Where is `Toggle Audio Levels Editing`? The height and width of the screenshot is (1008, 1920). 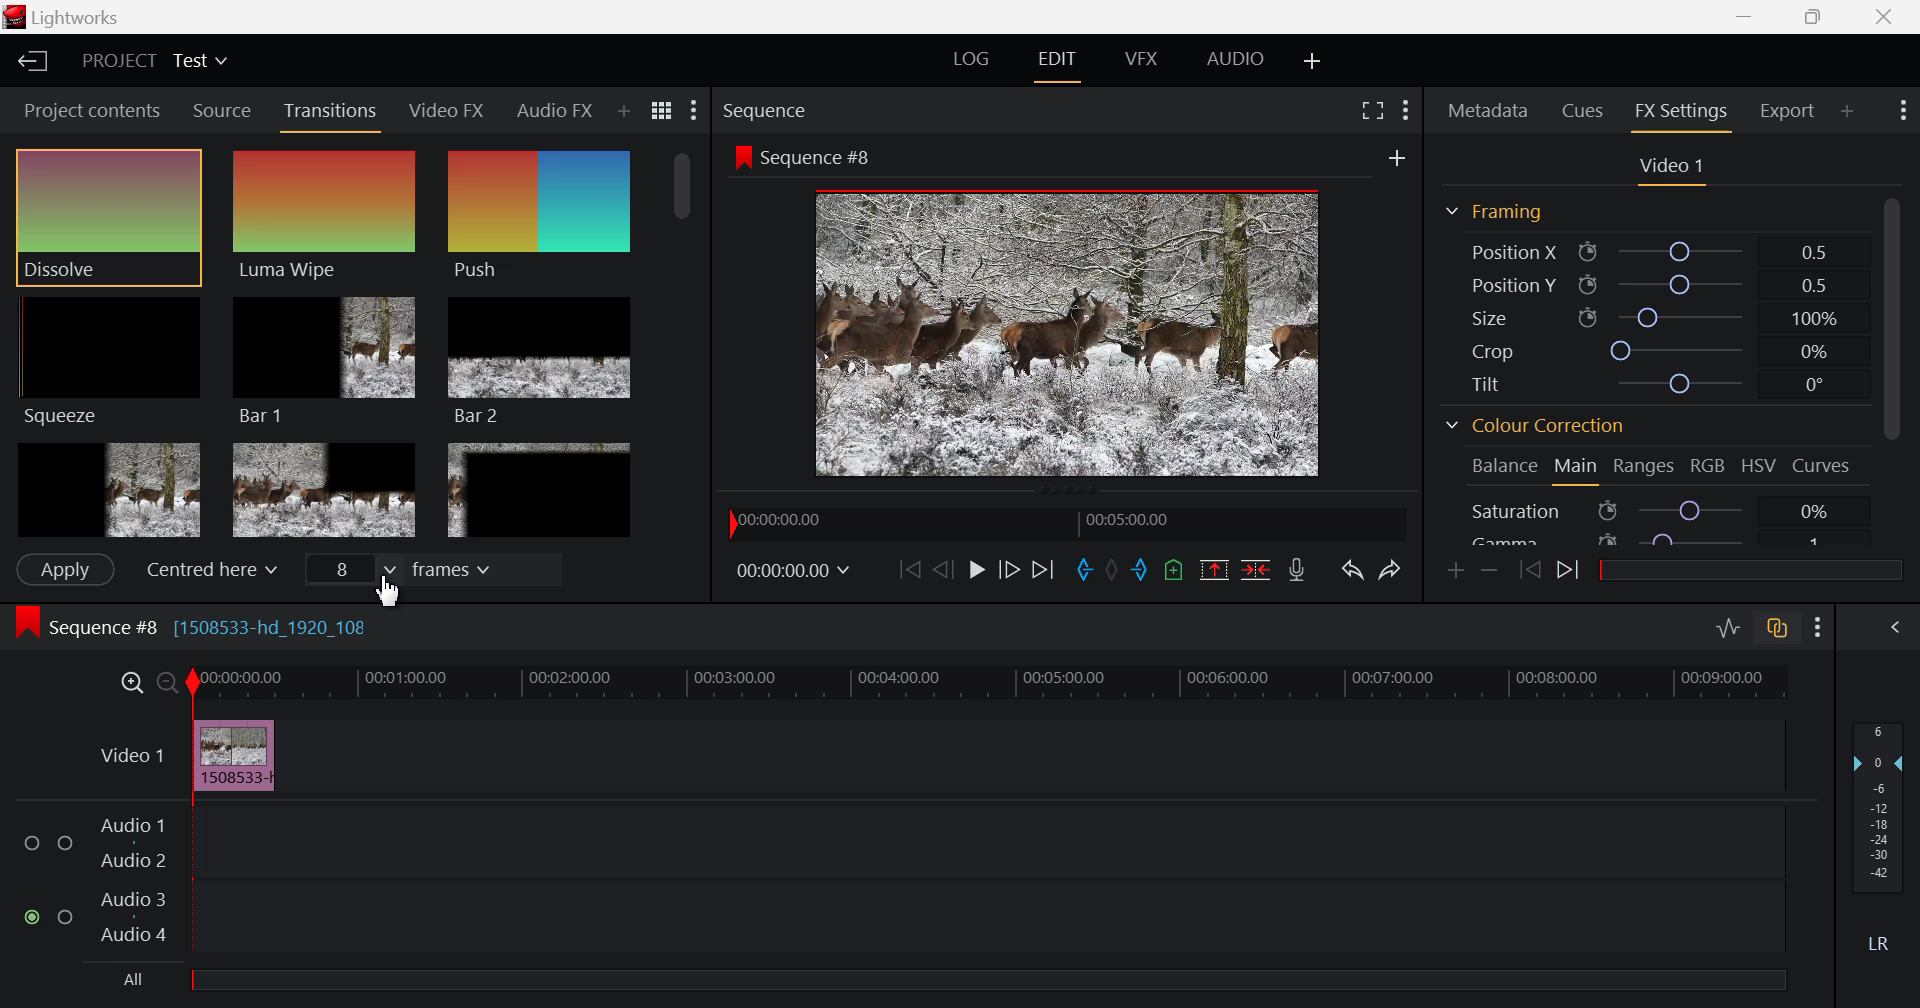
Toggle Audio Levels Editing is located at coordinates (1724, 629).